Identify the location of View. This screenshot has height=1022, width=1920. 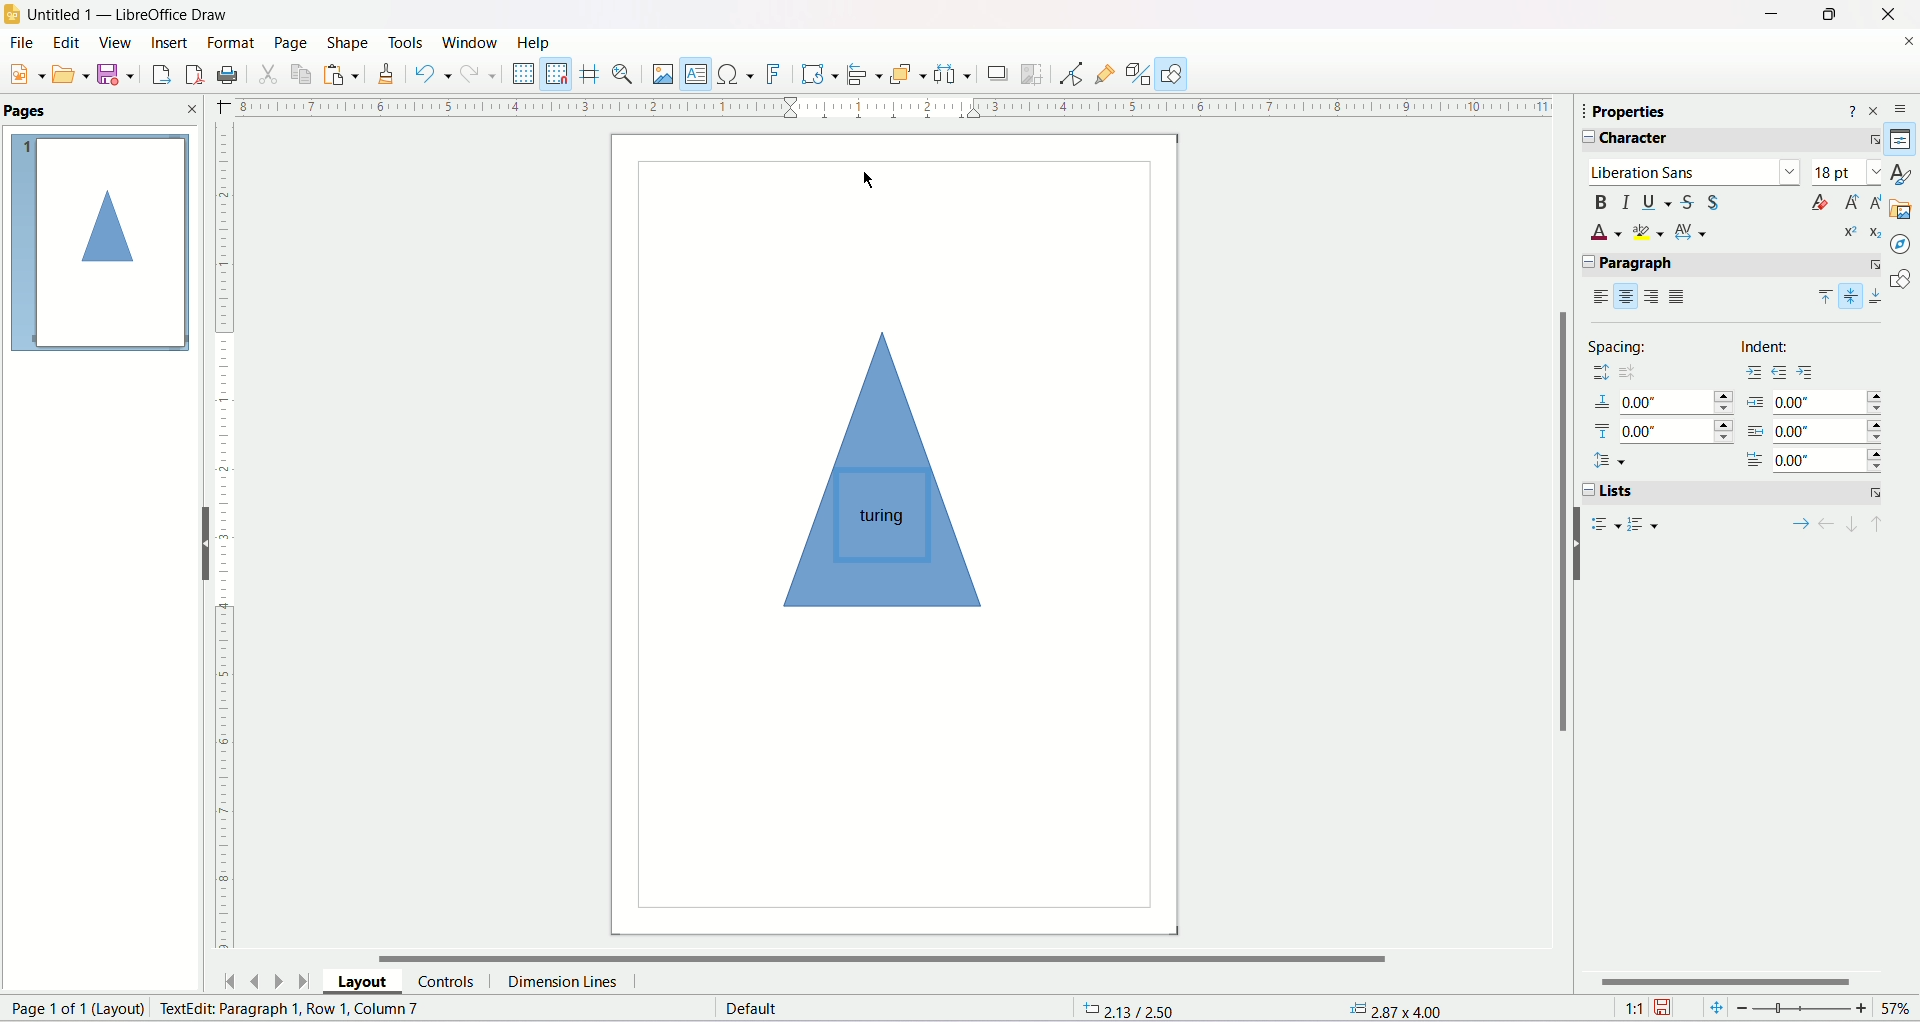
(113, 43).